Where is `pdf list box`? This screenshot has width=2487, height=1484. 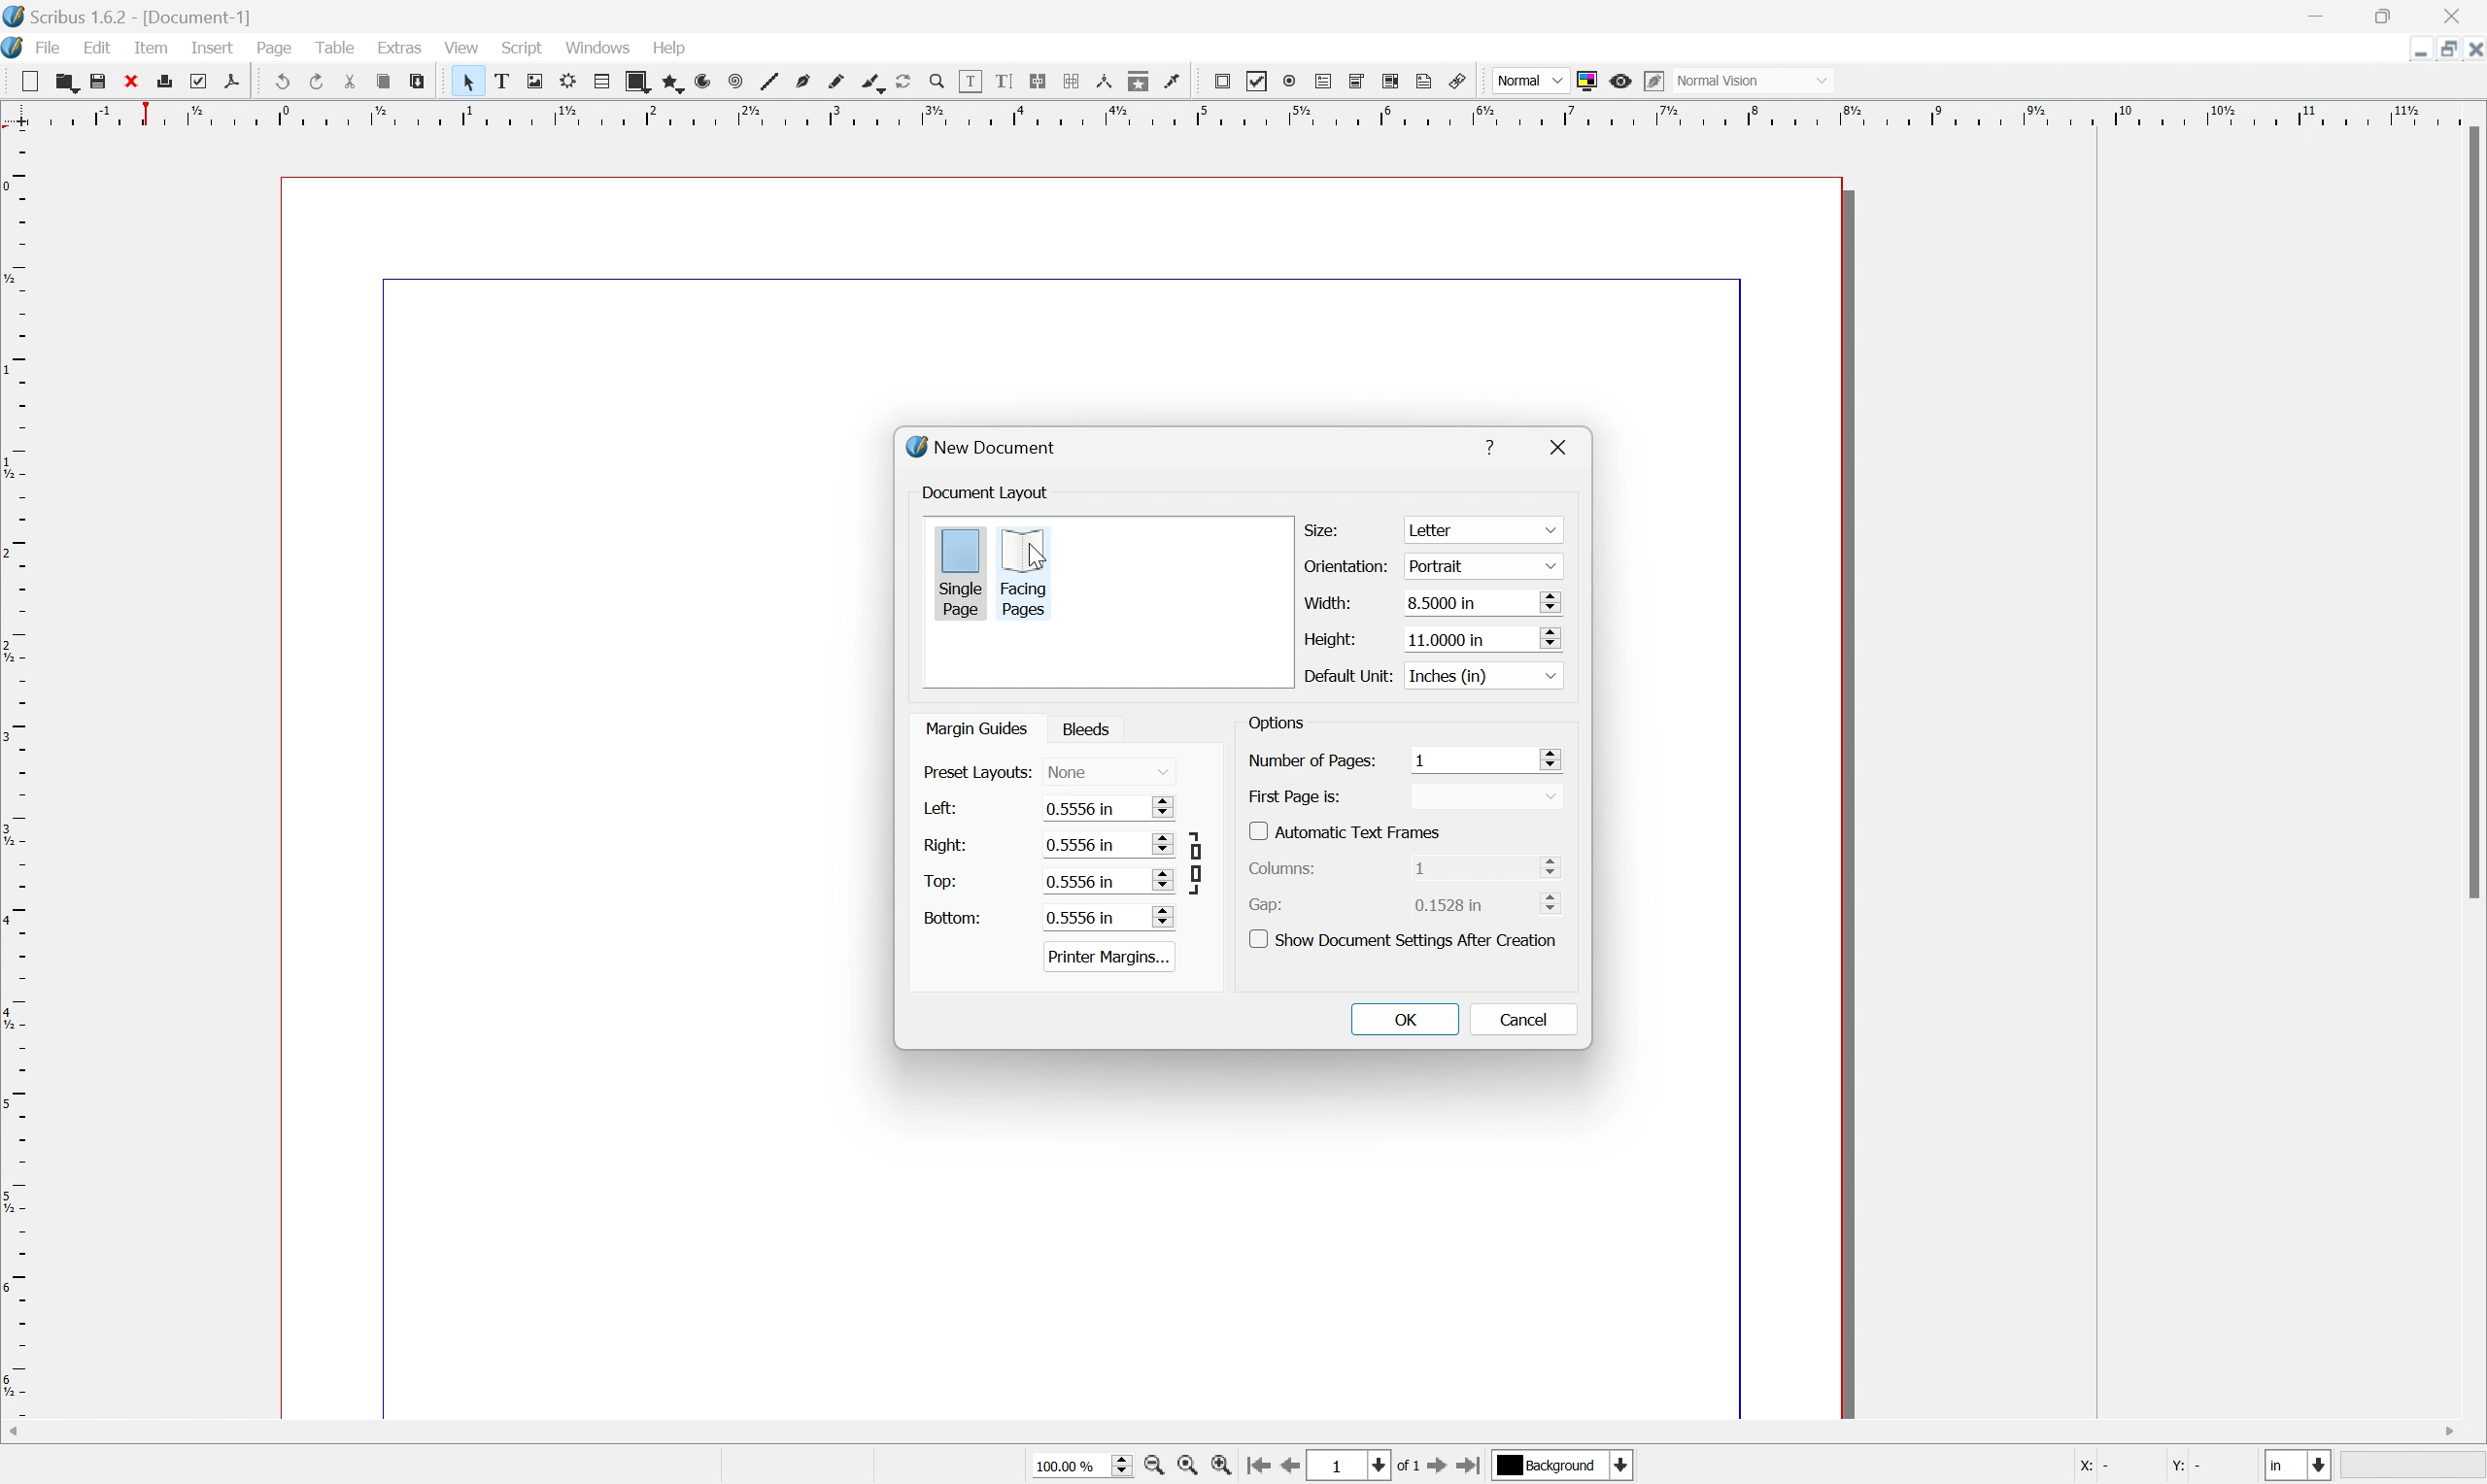 pdf list box is located at coordinates (1392, 81).